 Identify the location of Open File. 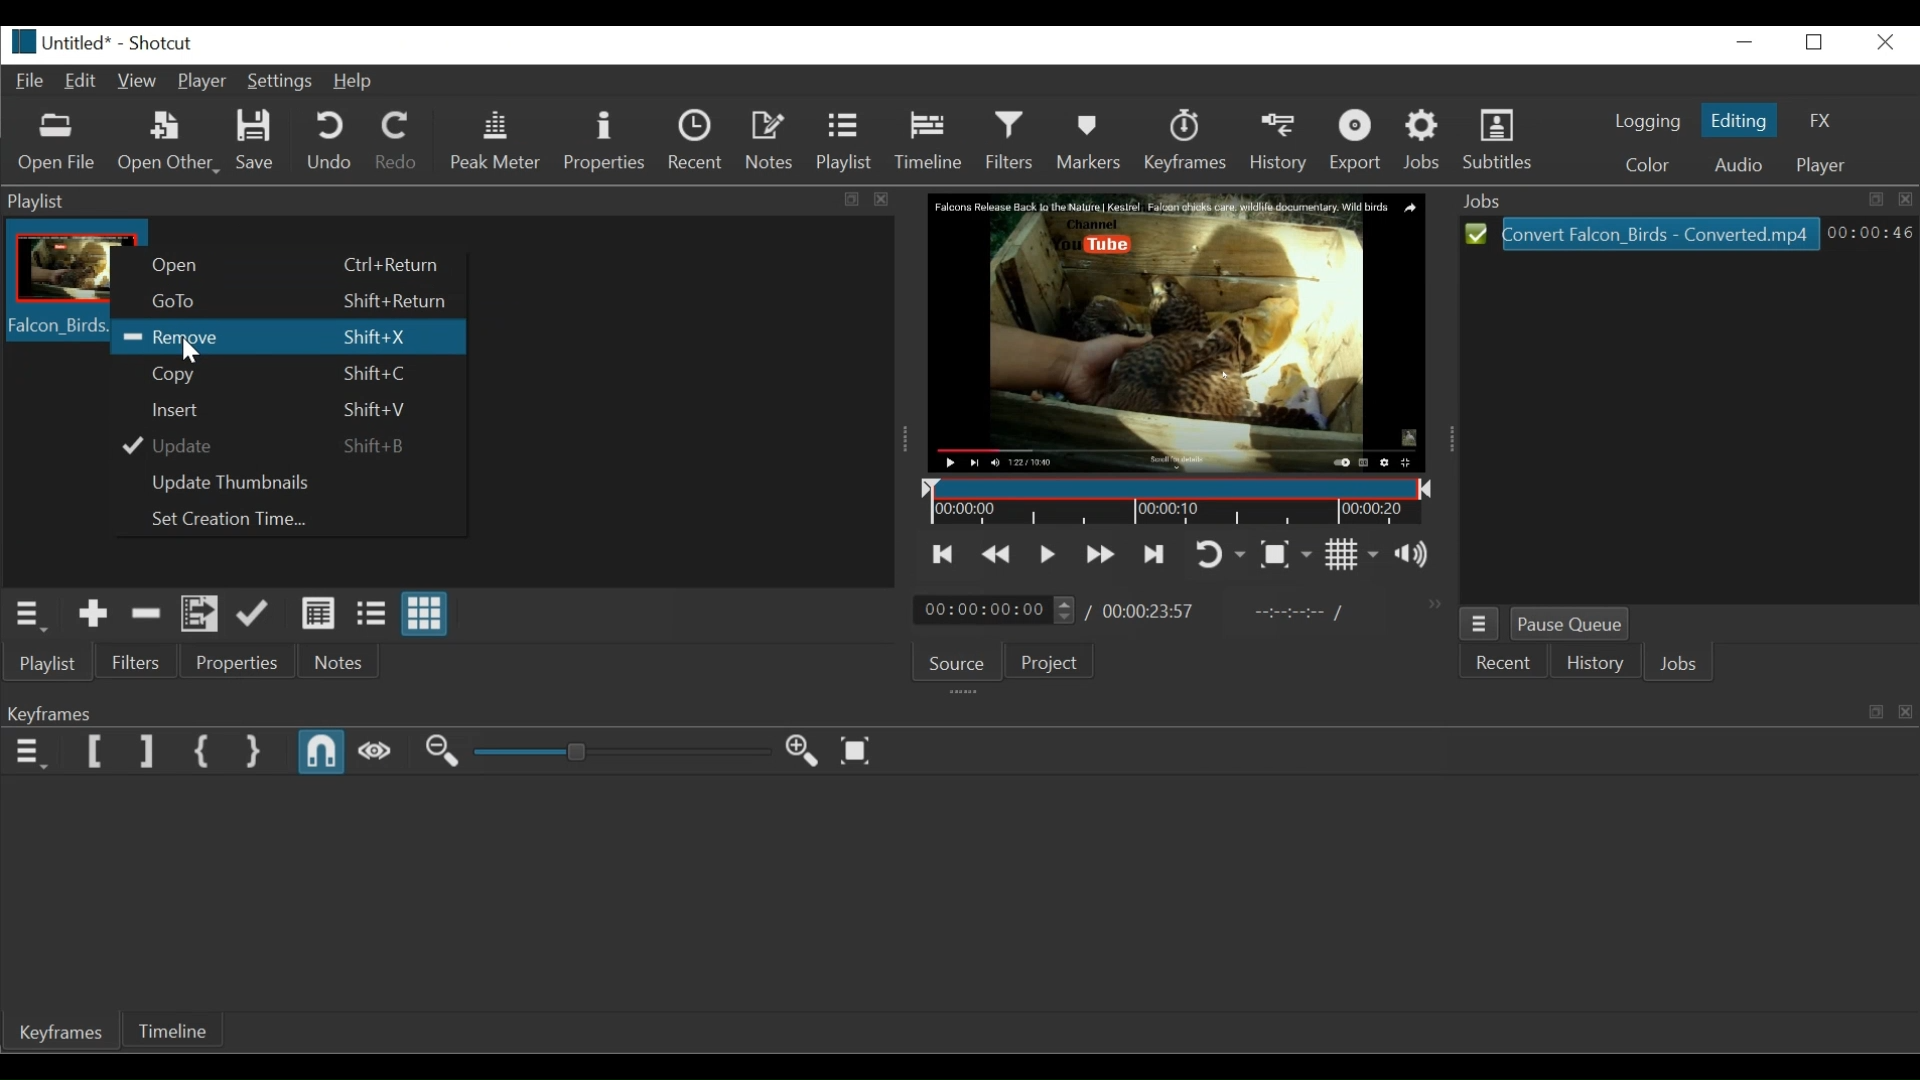
(55, 142).